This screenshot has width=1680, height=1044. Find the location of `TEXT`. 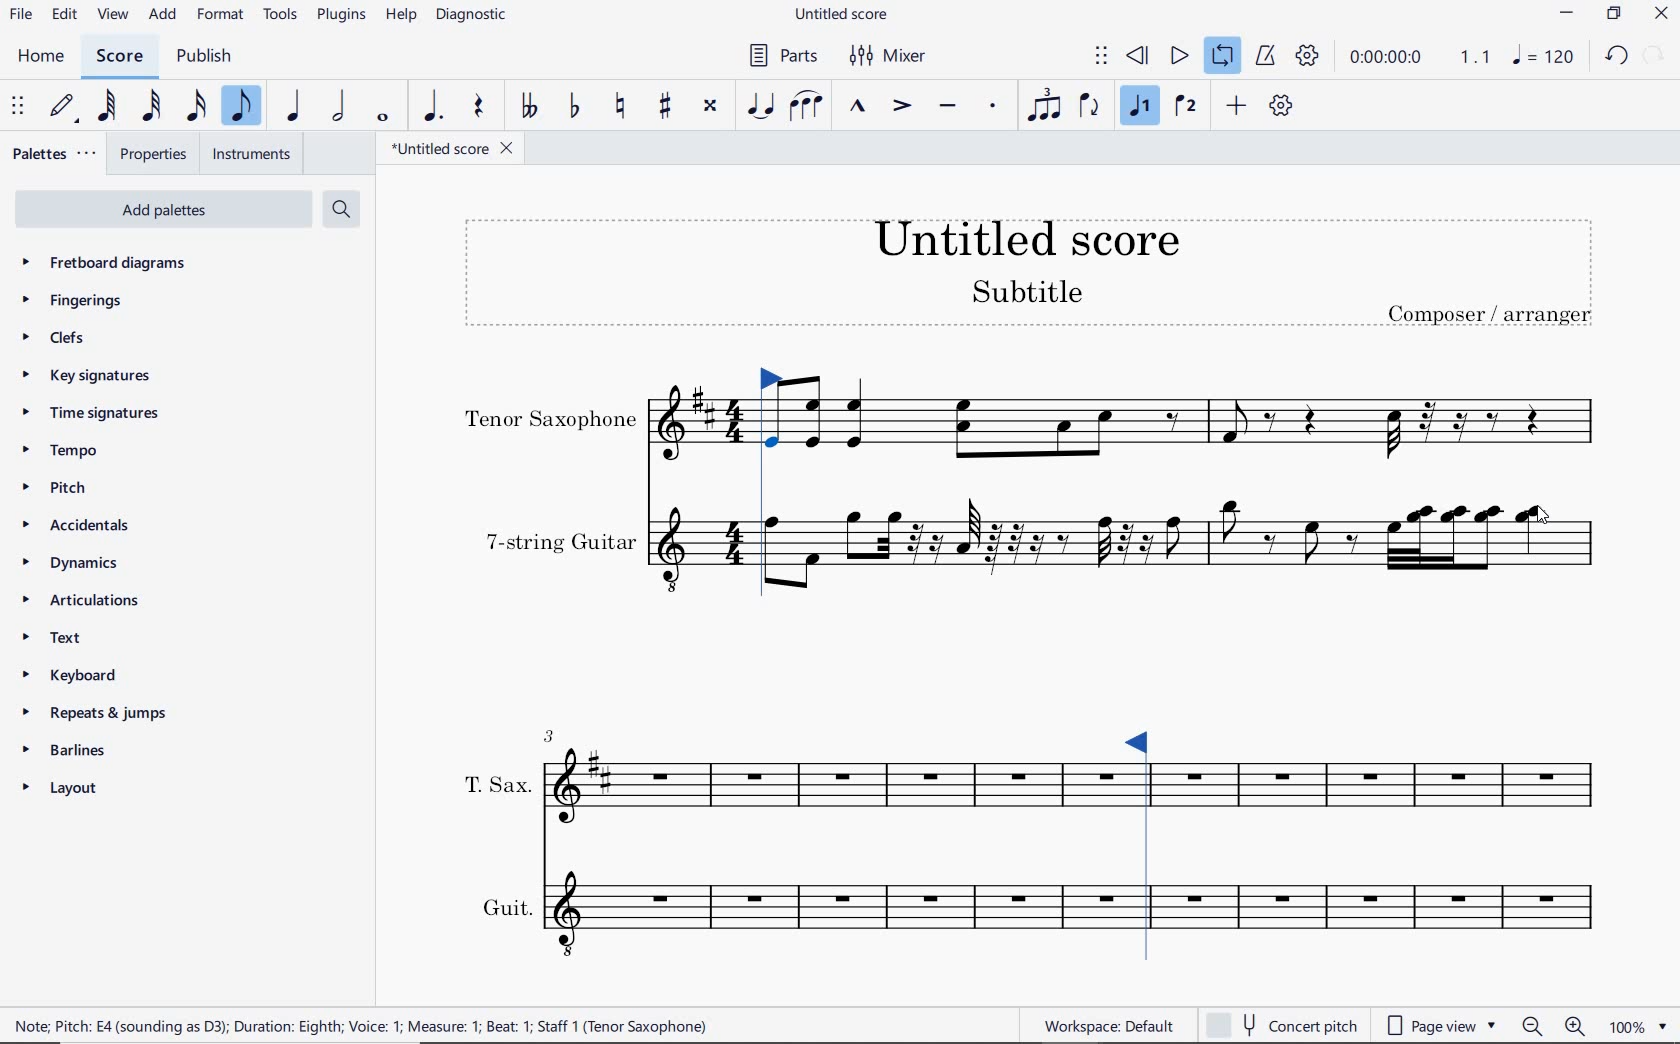

TEXT is located at coordinates (47, 636).